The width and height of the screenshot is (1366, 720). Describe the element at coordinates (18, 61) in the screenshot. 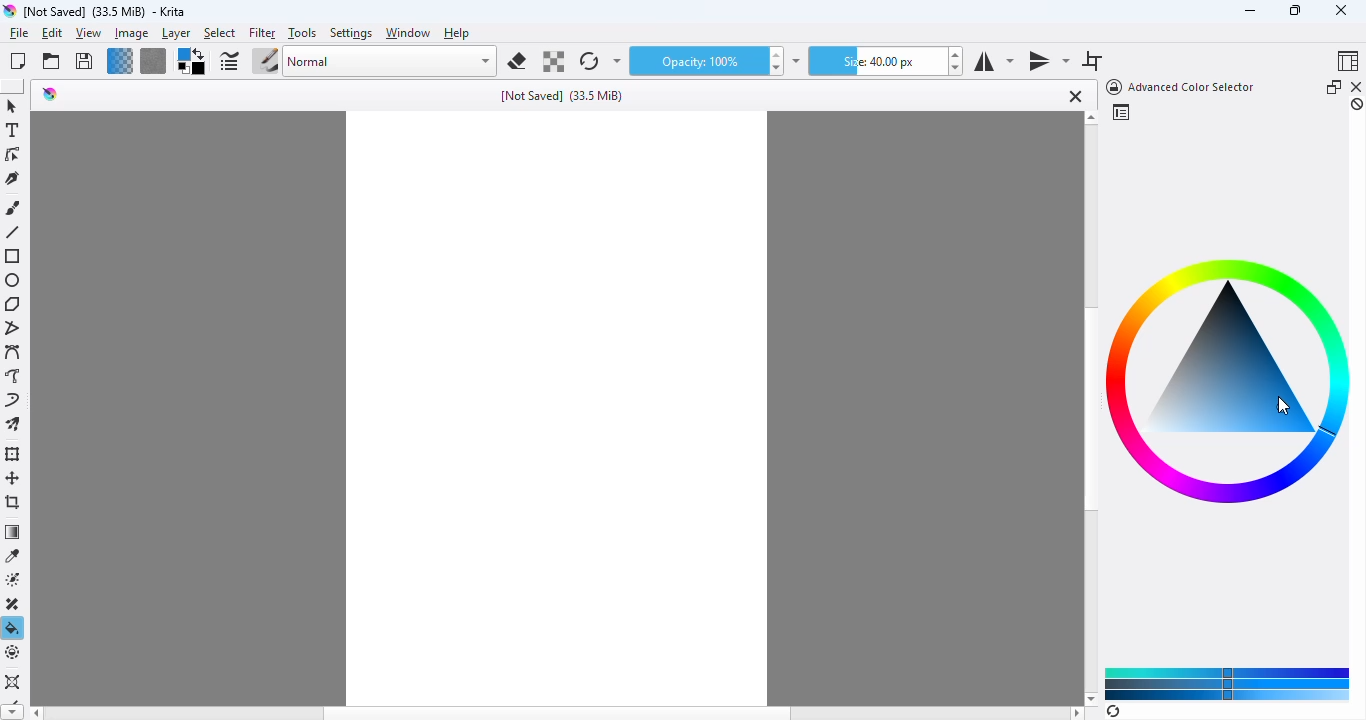

I see `create new document` at that location.